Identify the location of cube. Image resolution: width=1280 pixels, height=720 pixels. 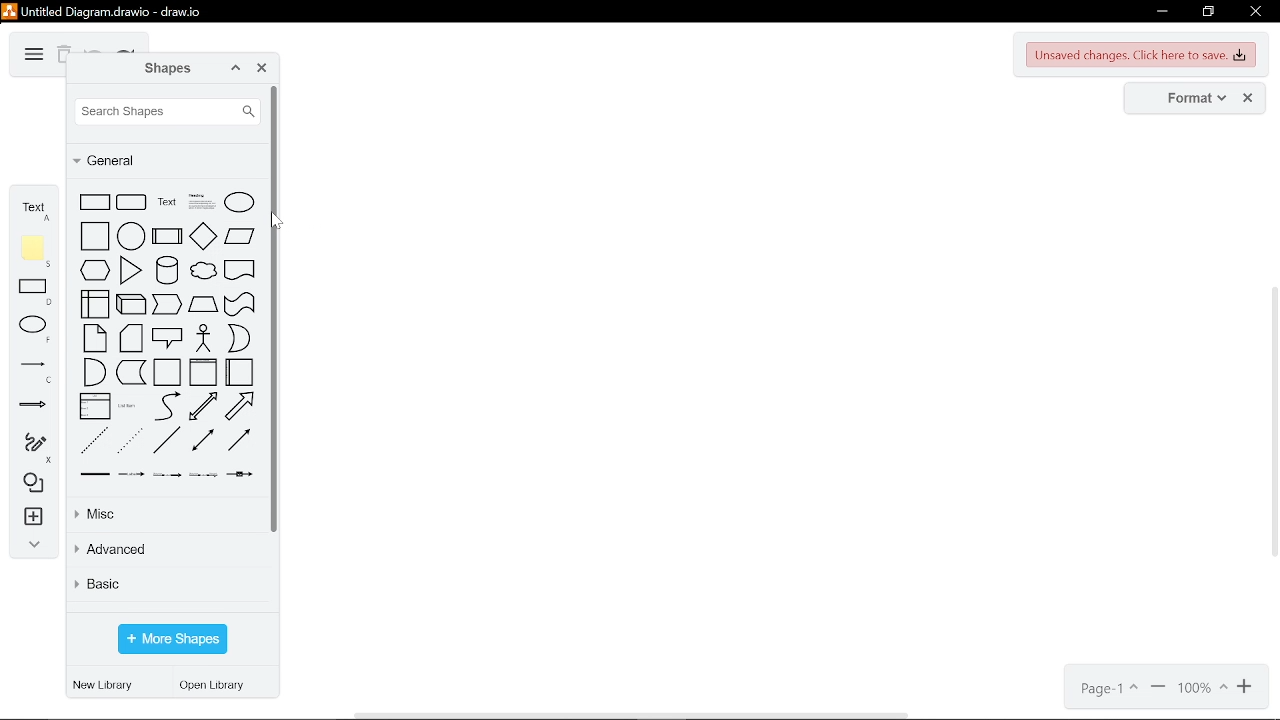
(131, 304).